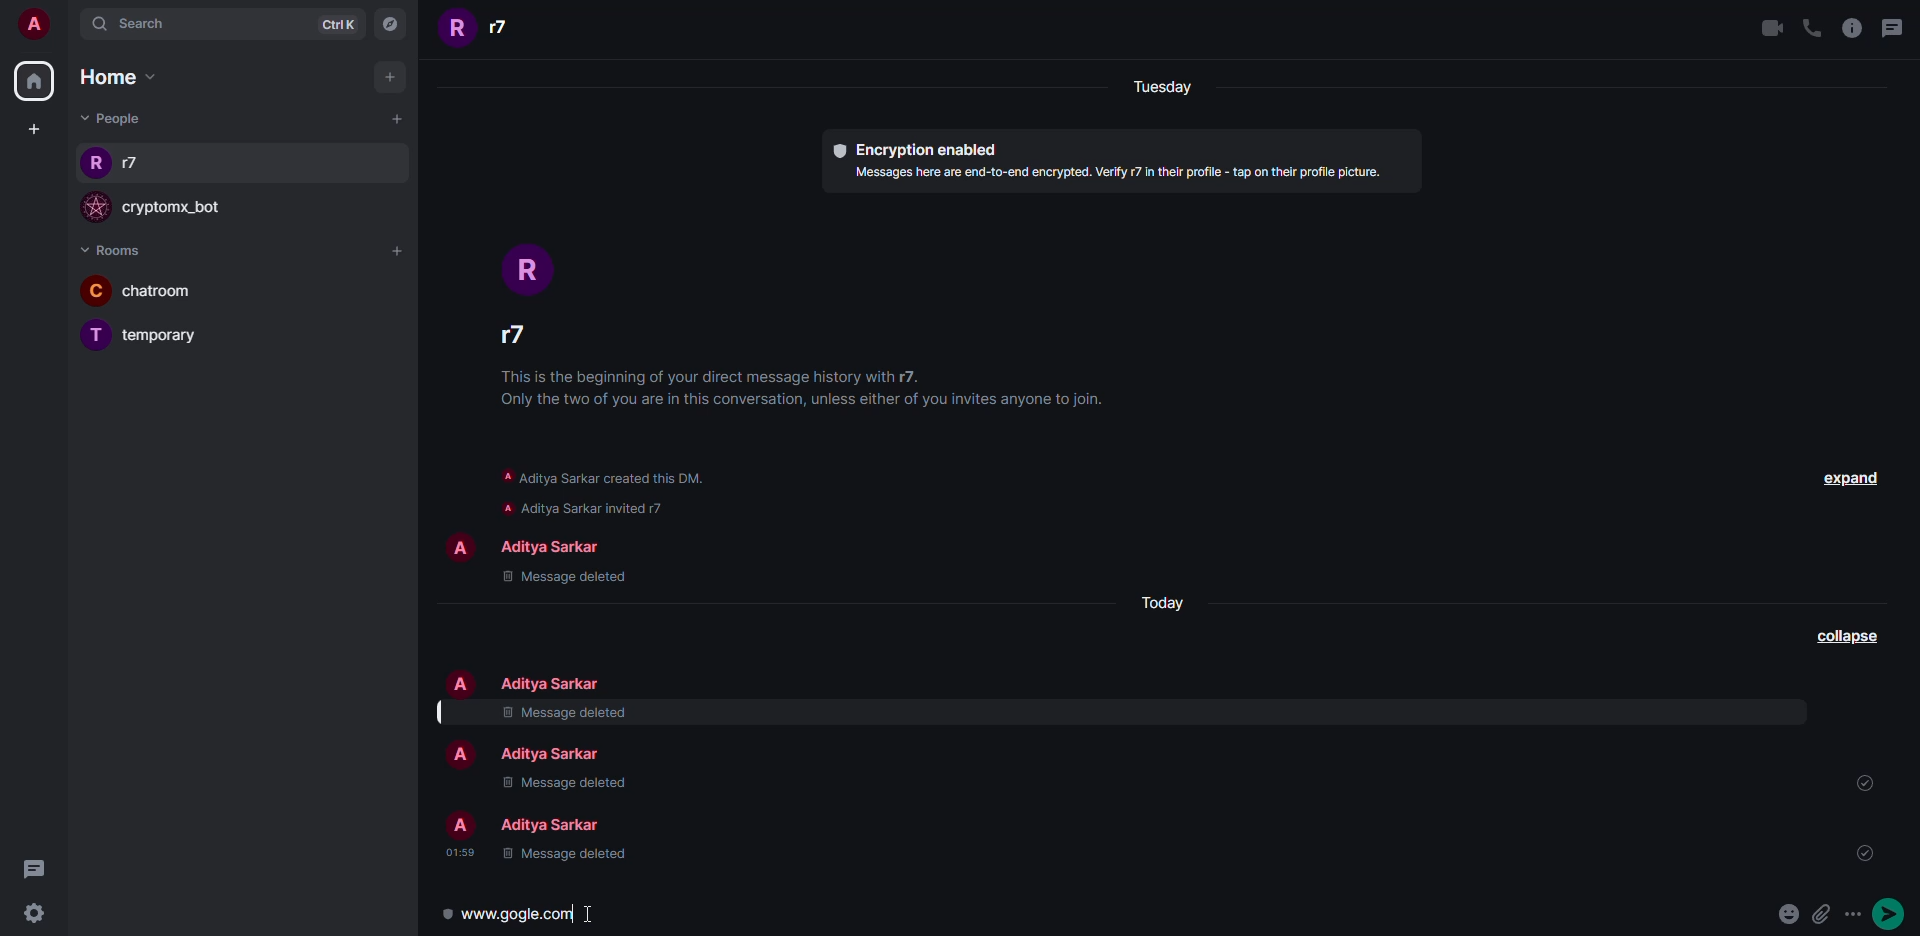 This screenshot has height=936, width=1920. What do you see at coordinates (460, 826) in the screenshot?
I see `profile` at bounding box center [460, 826].